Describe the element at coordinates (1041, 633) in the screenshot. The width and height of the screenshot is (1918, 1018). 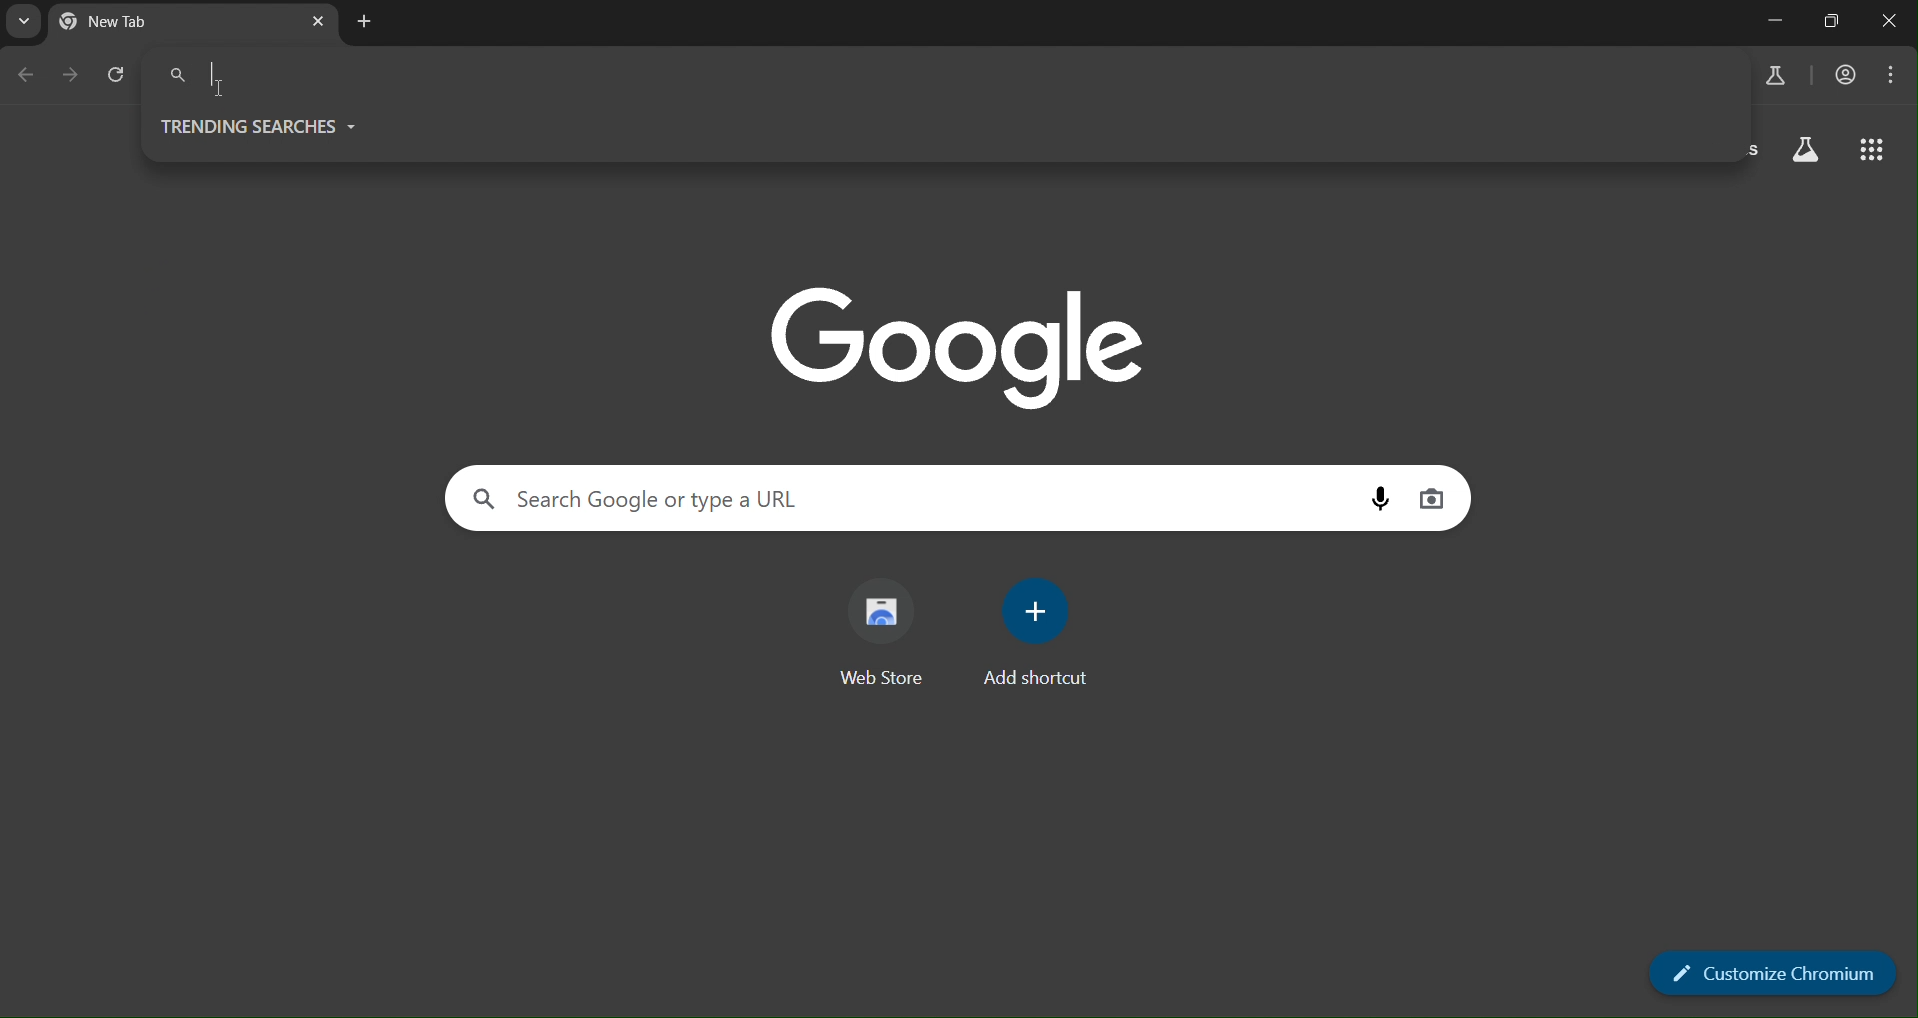
I see `add shortcut` at that location.